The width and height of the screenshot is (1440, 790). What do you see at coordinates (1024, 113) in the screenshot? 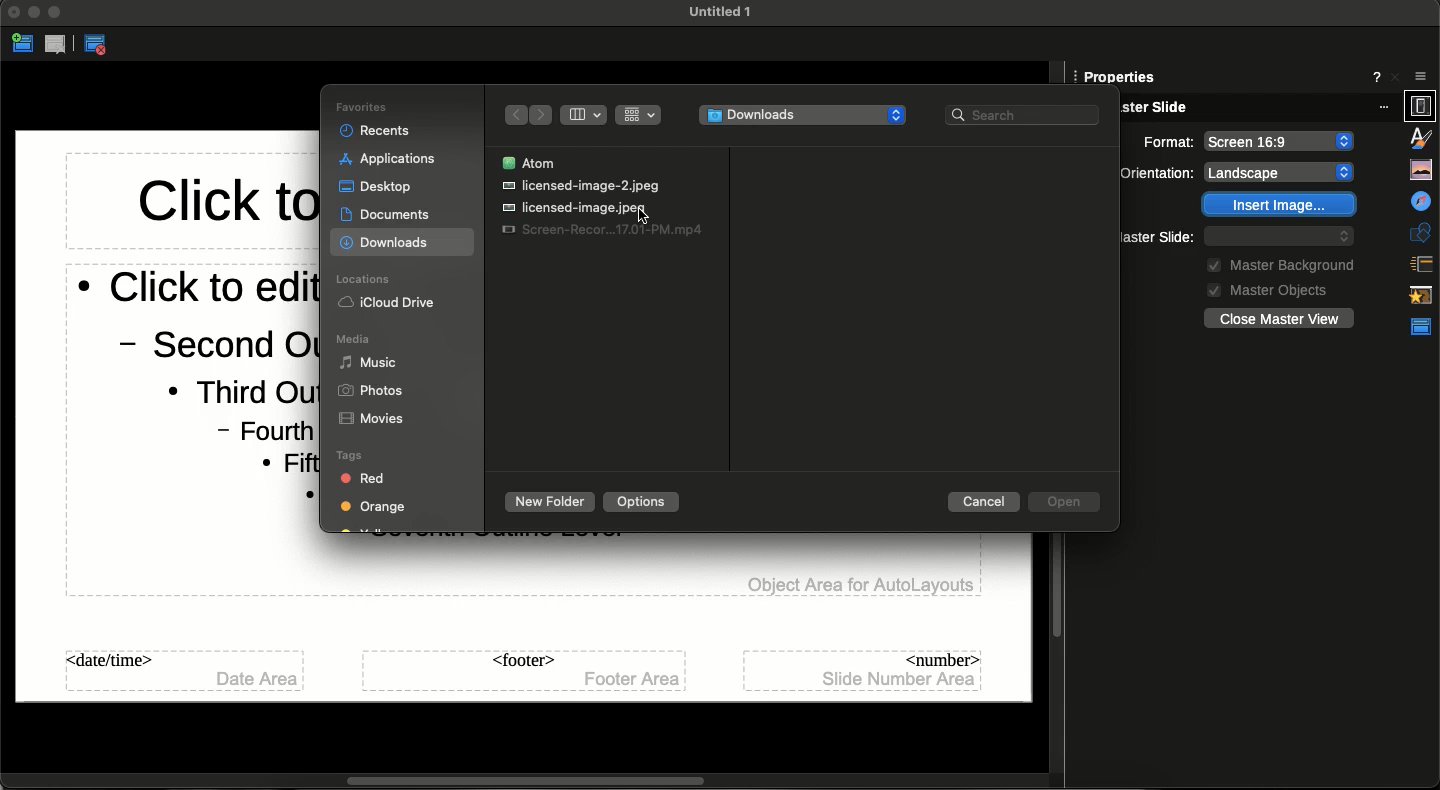
I see `Search` at bounding box center [1024, 113].